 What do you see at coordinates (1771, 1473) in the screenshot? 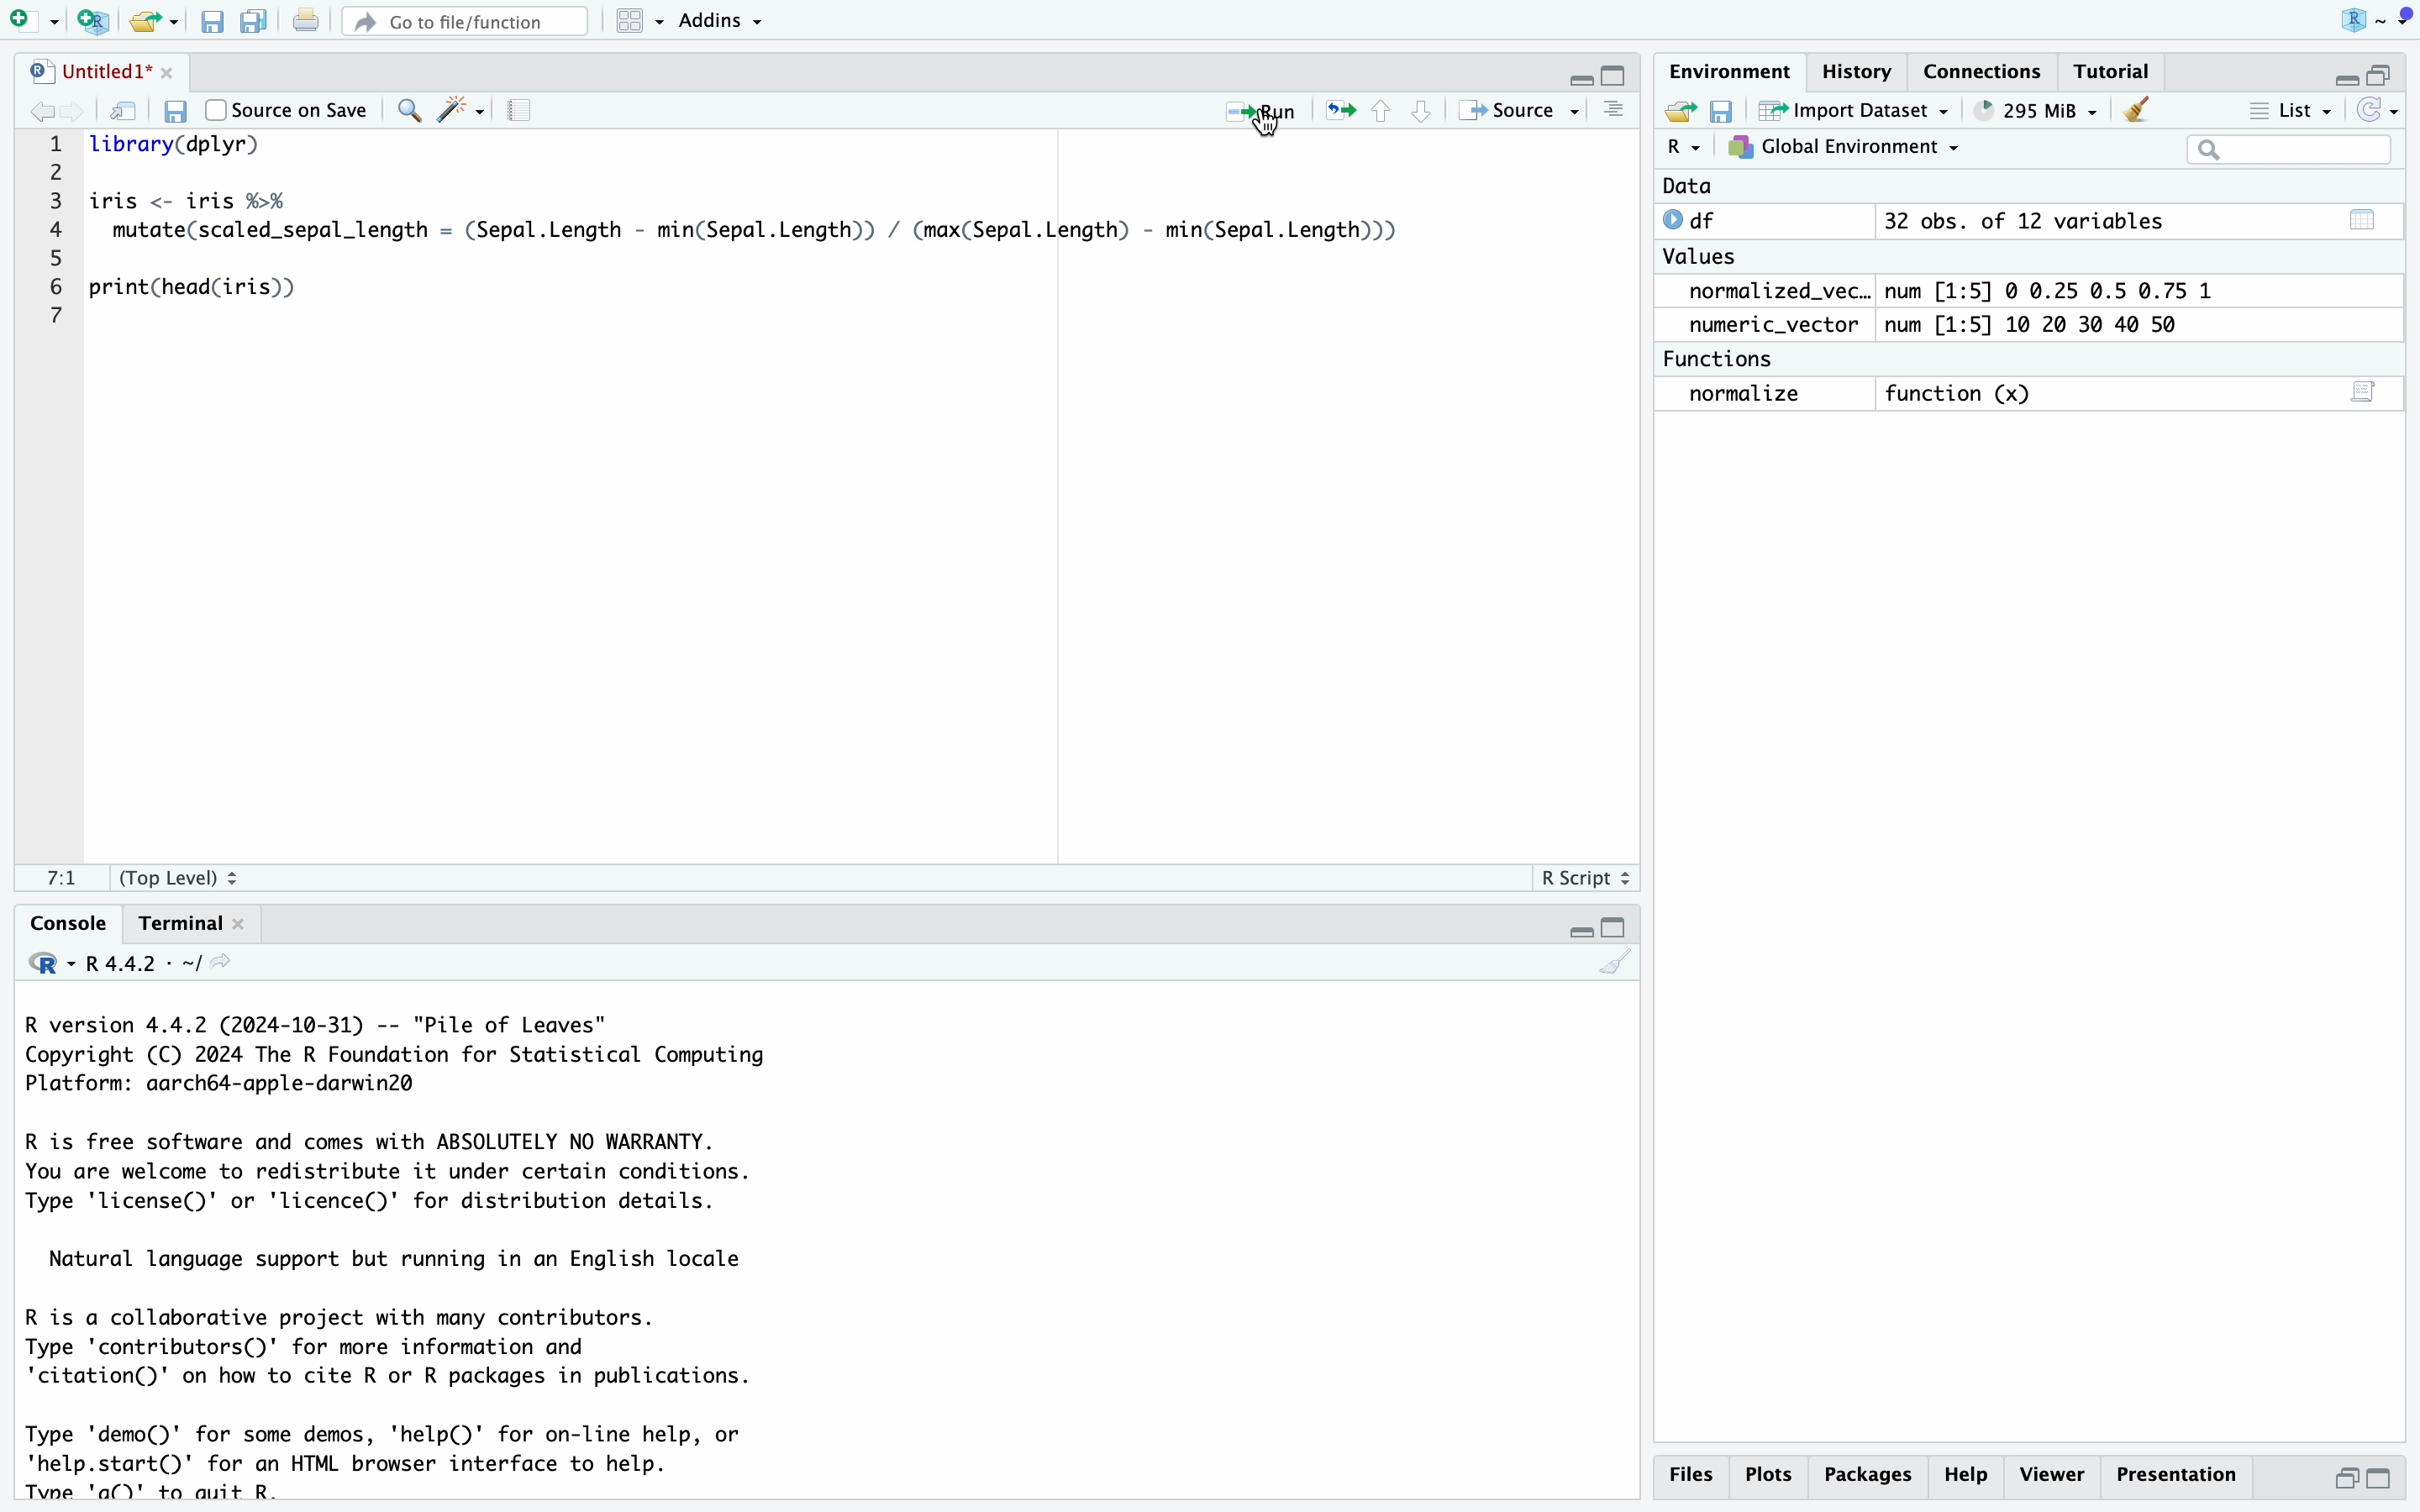
I see `Plots` at bounding box center [1771, 1473].